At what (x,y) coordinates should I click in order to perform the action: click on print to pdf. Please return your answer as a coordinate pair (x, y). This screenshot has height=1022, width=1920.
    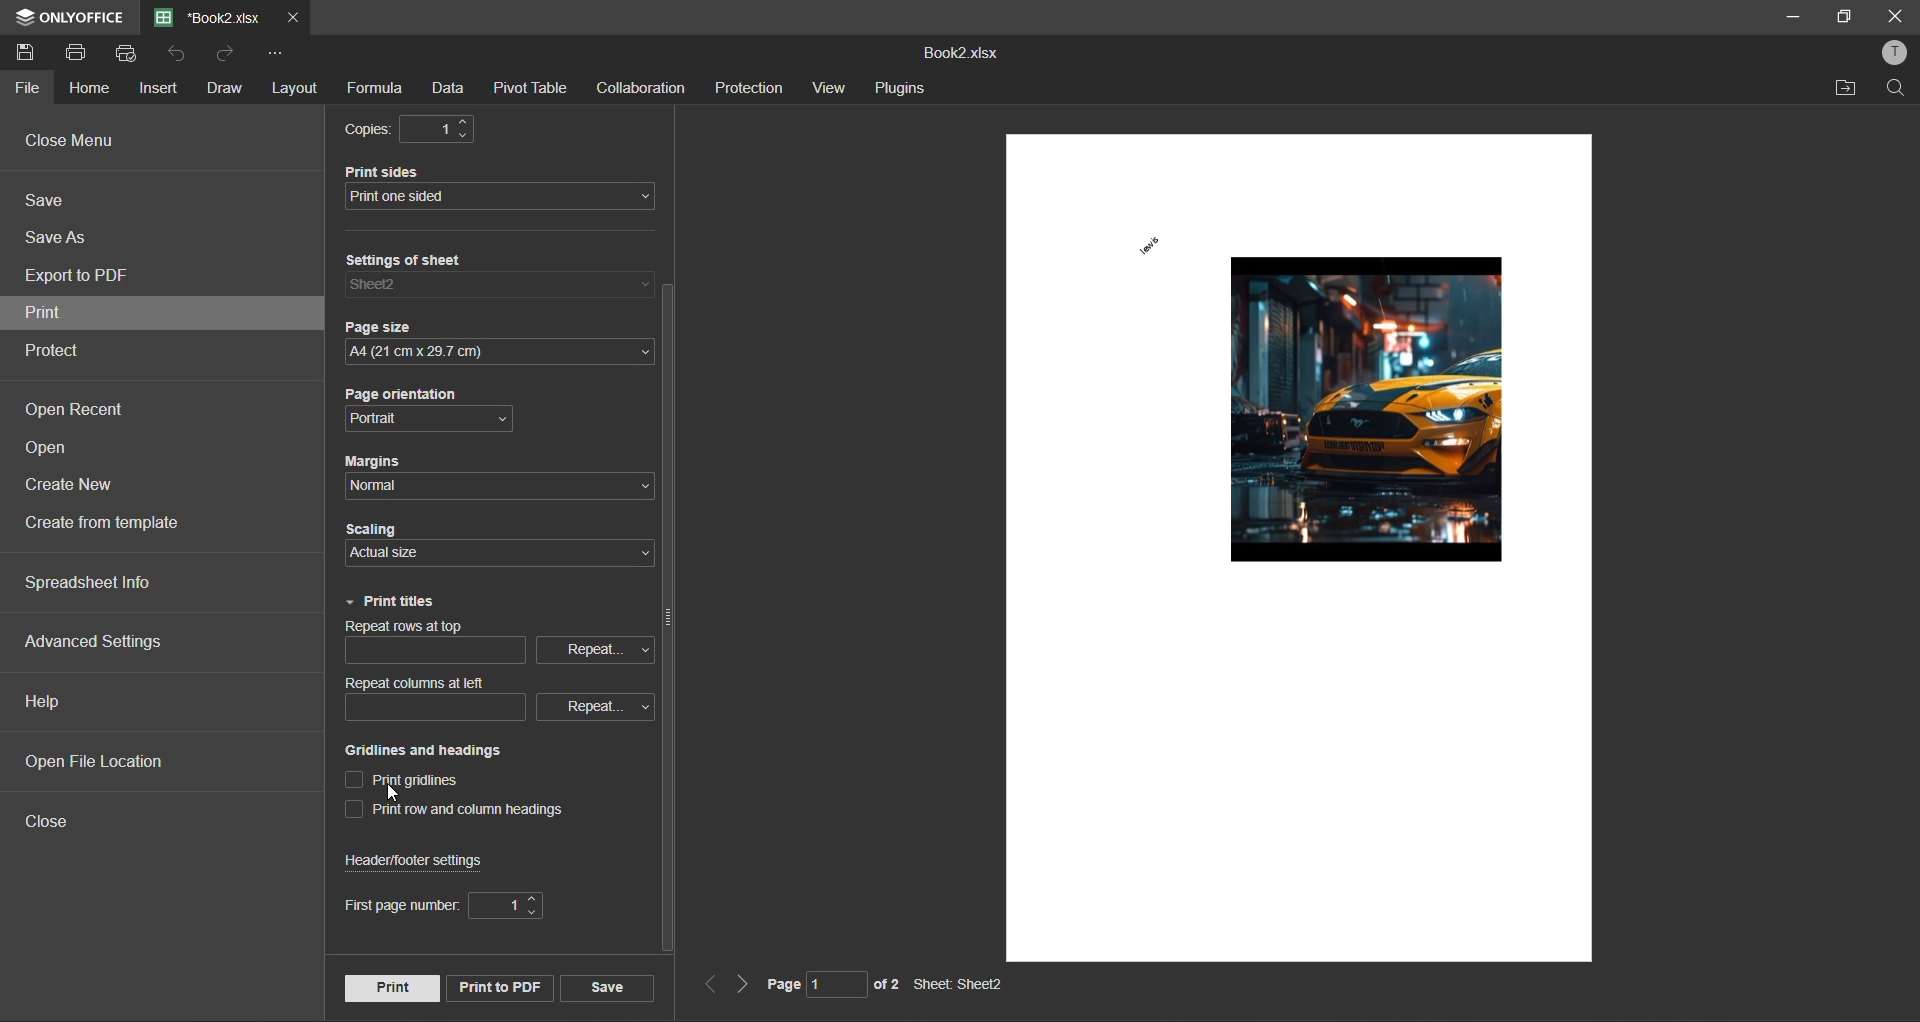
    Looking at the image, I should click on (496, 988).